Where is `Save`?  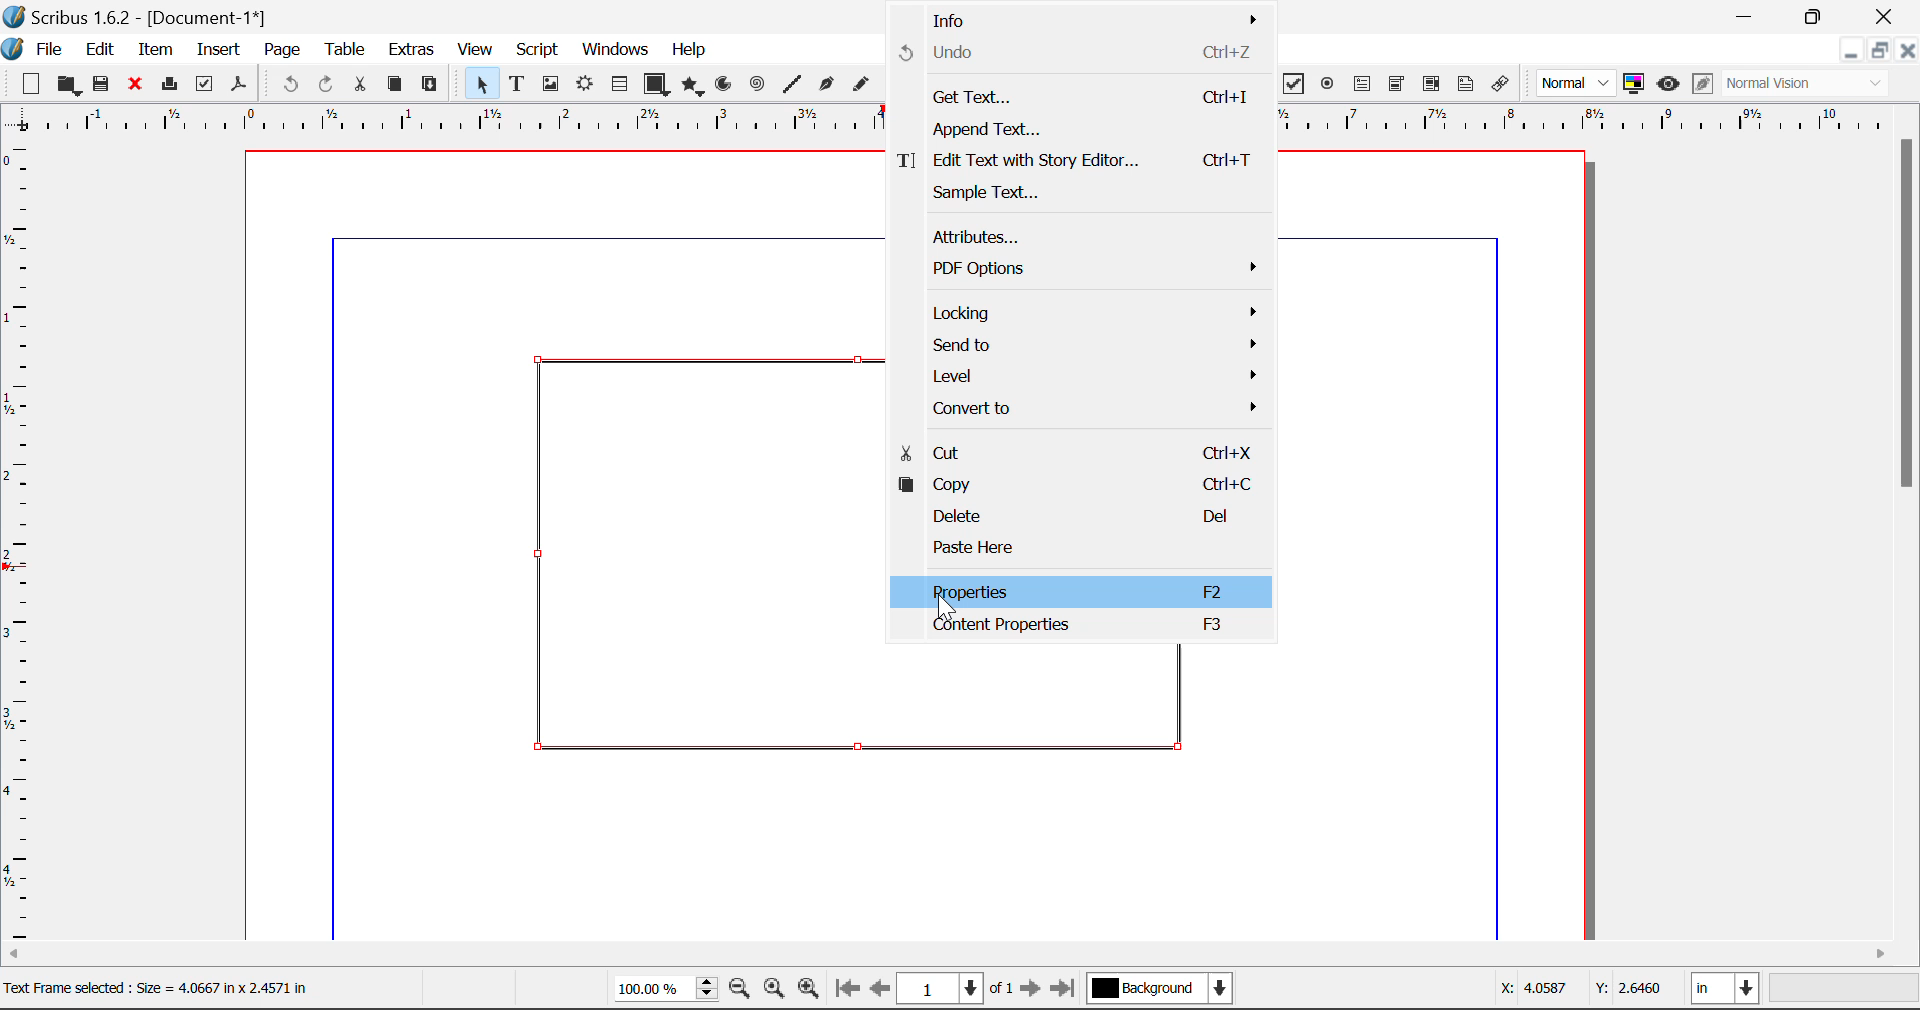 Save is located at coordinates (103, 84).